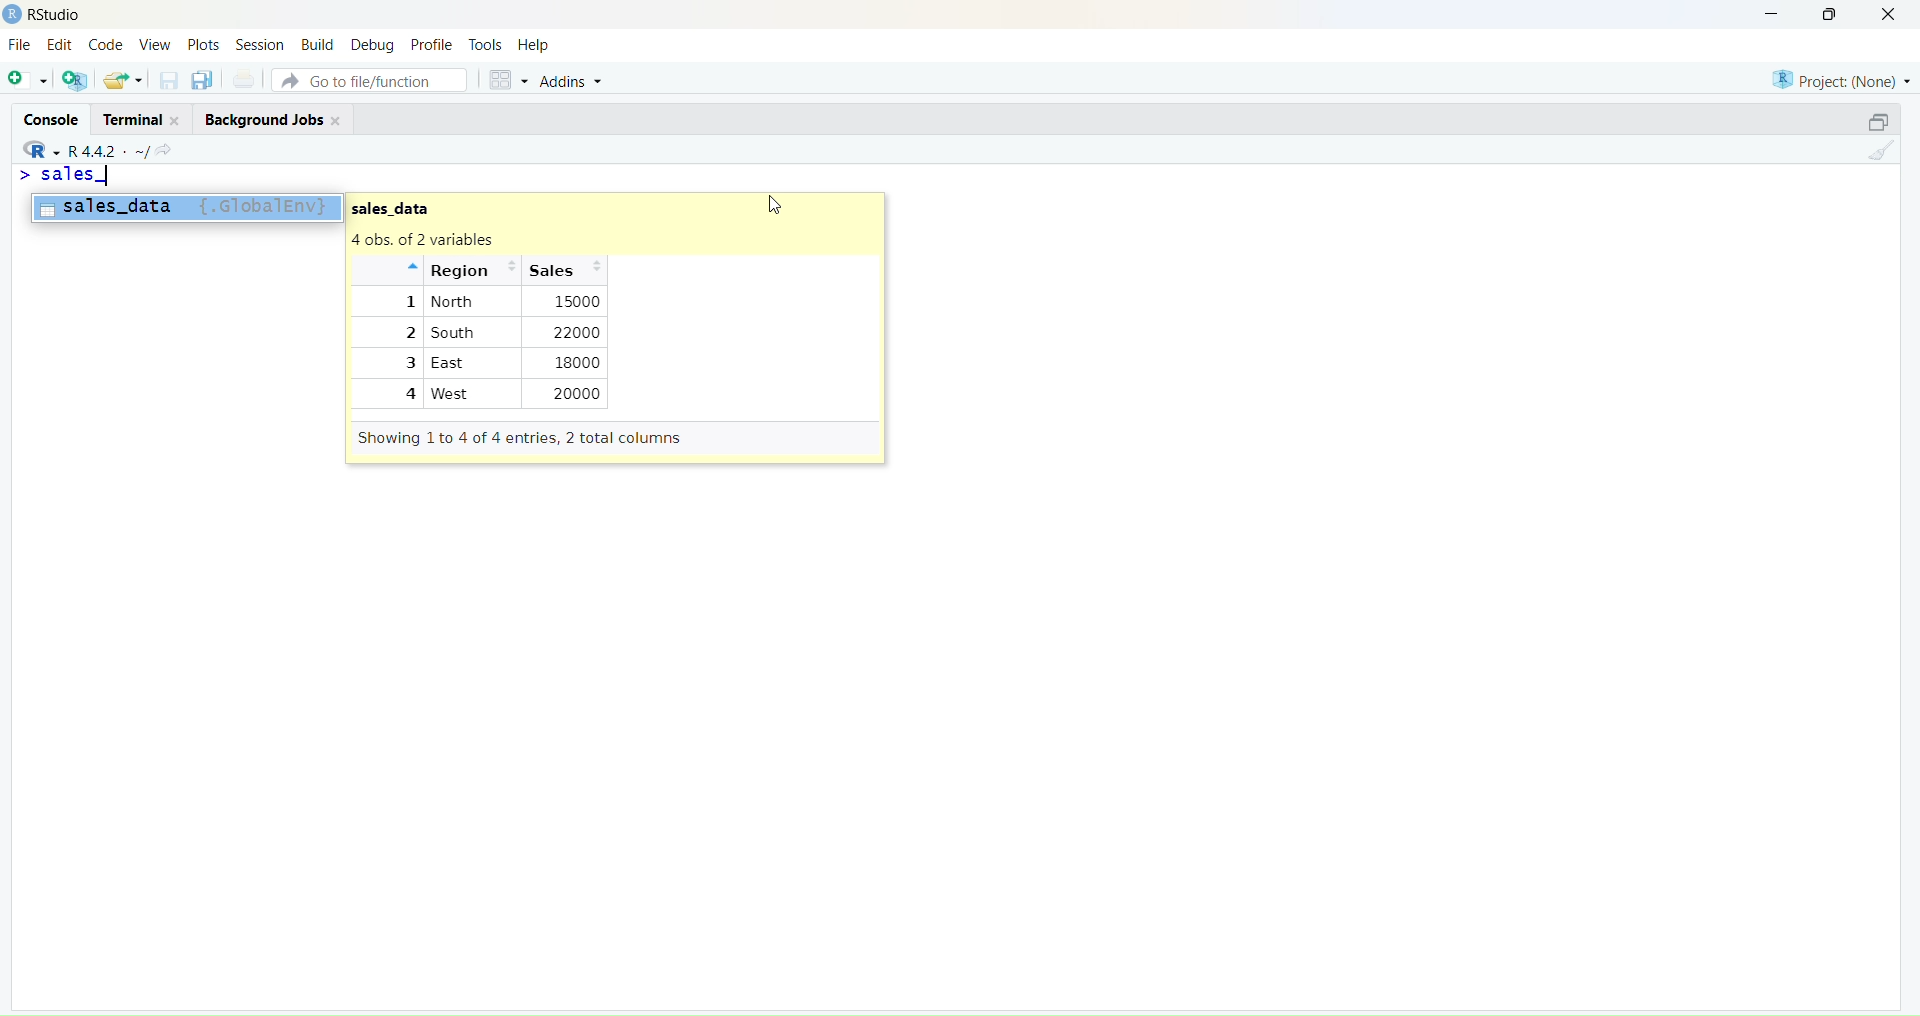 The width and height of the screenshot is (1920, 1016). What do you see at coordinates (1841, 77) in the screenshot?
I see `Project: (None)` at bounding box center [1841, 77].